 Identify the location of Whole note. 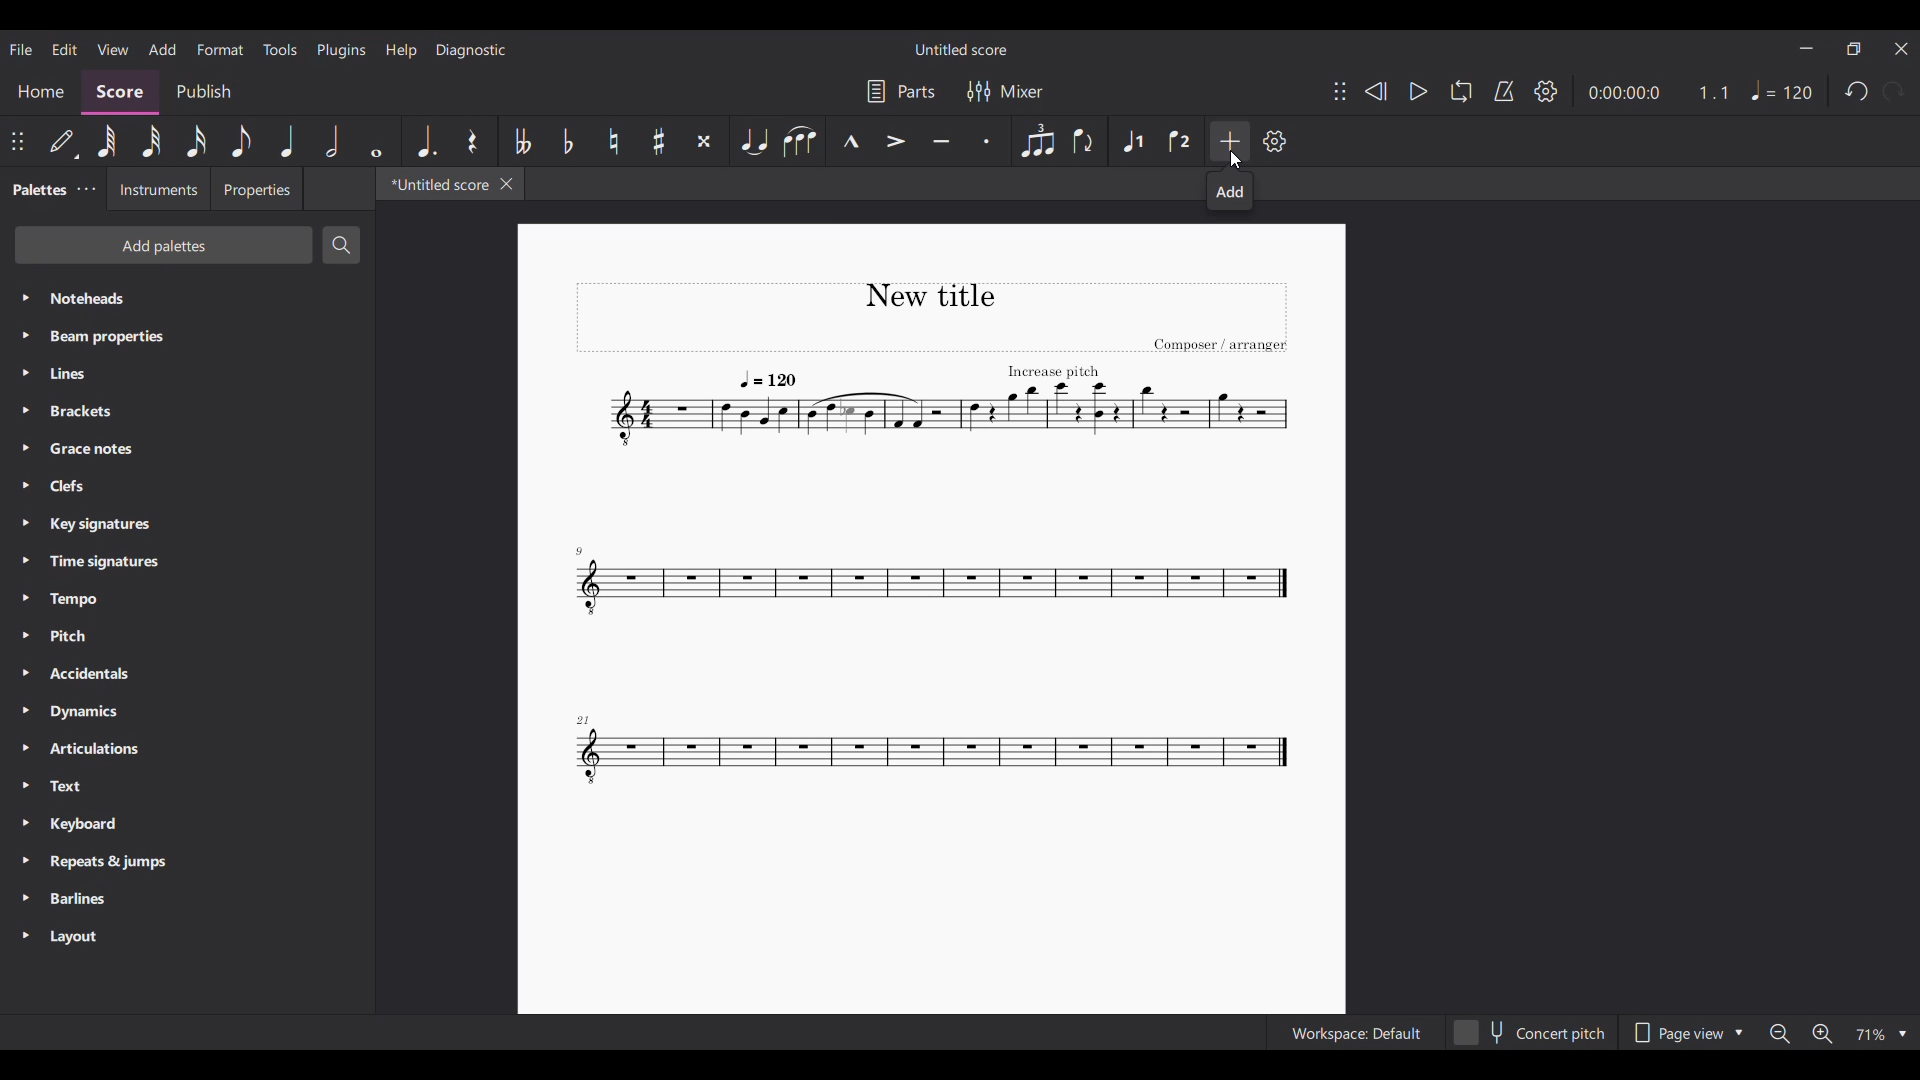
(376, 141).